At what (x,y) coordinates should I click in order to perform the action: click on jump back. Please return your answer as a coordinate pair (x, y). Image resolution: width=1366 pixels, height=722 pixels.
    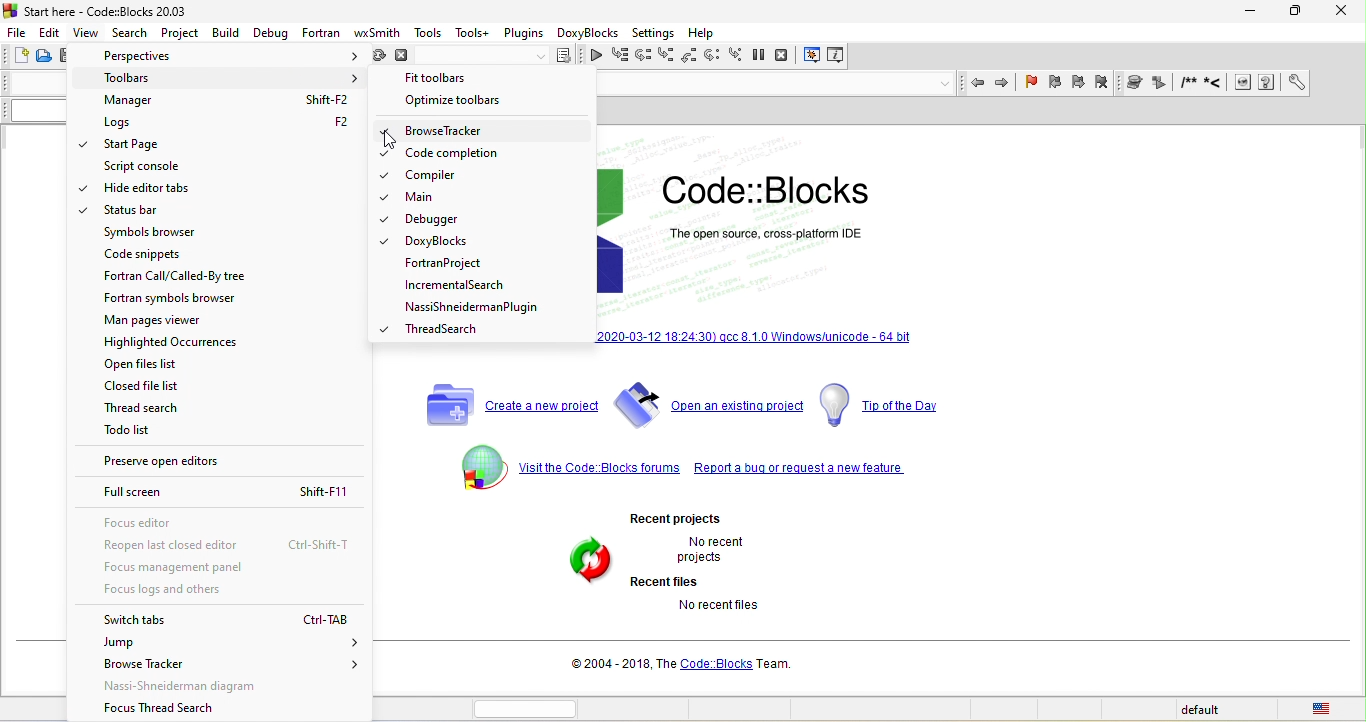
    Looking at the image, I should click on (978, 84).